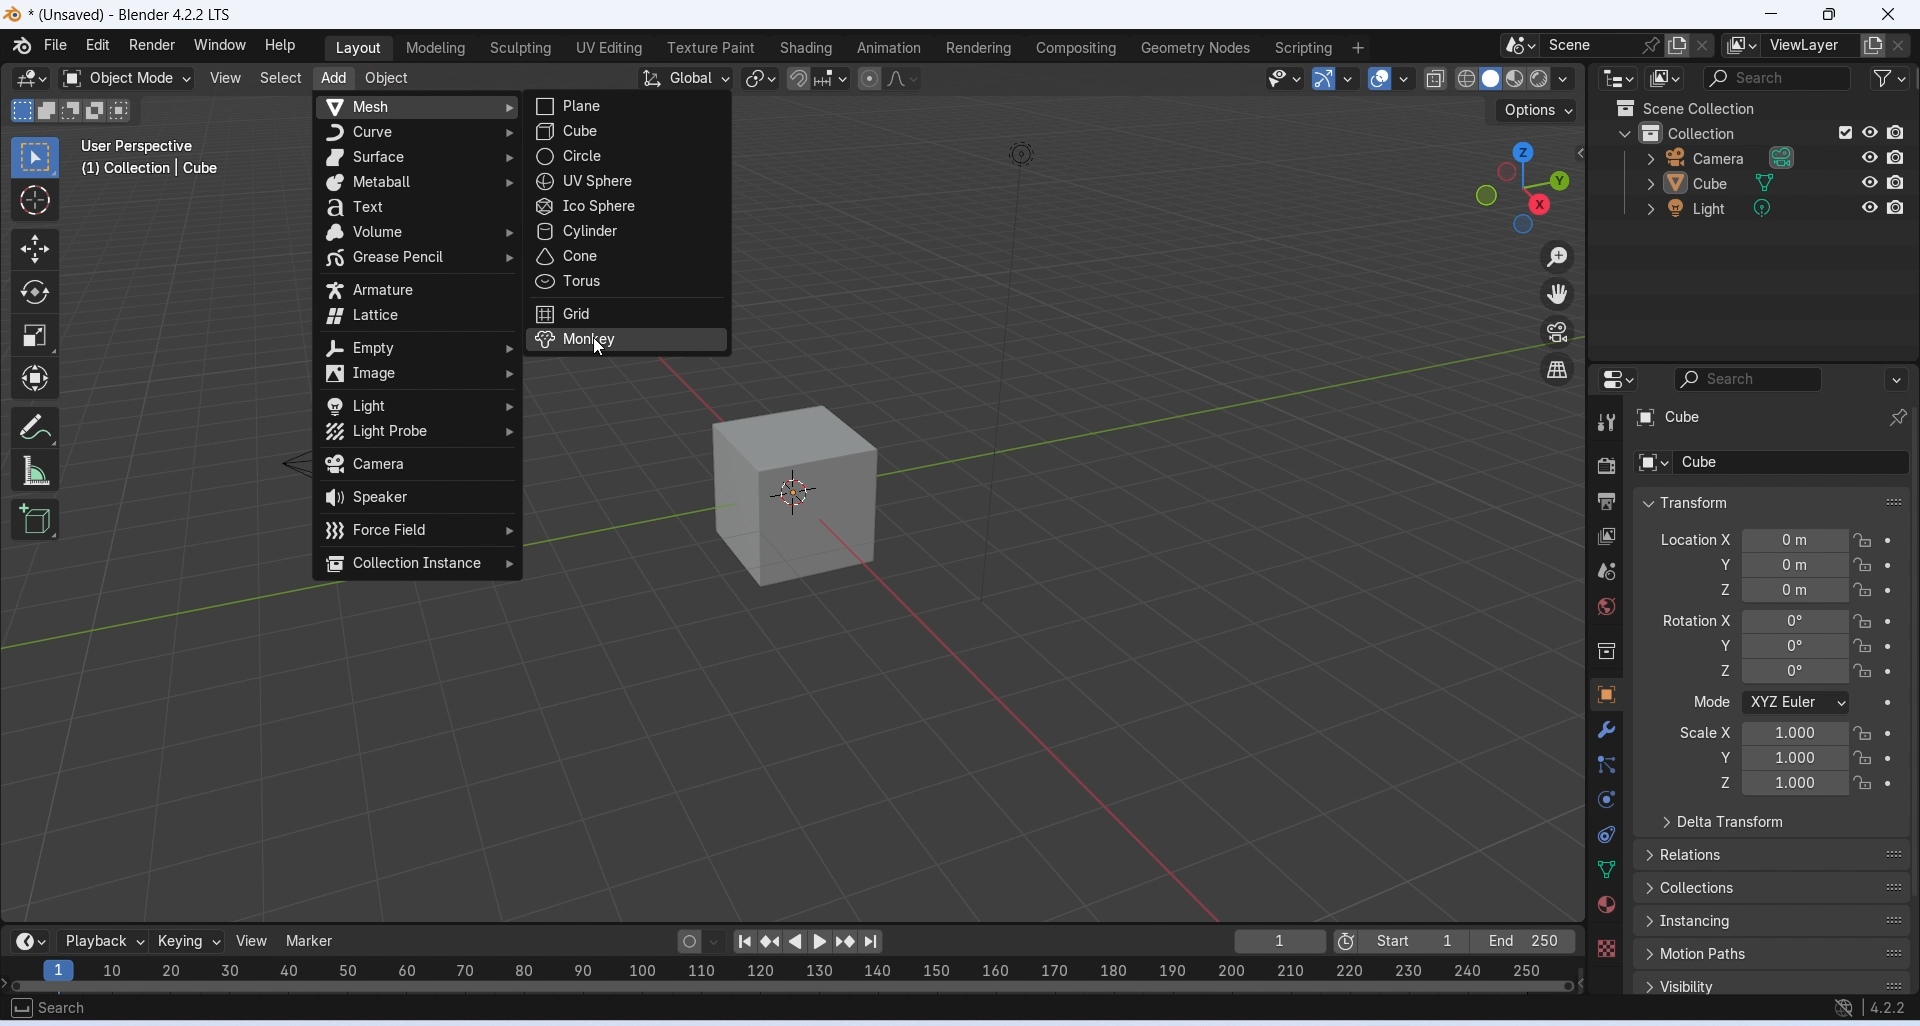 The image size is (1920, 1026). What do you see at coordinates (1731, 108) in the screenshot?
I see `scene collection` at bounding box center [1731, 108].